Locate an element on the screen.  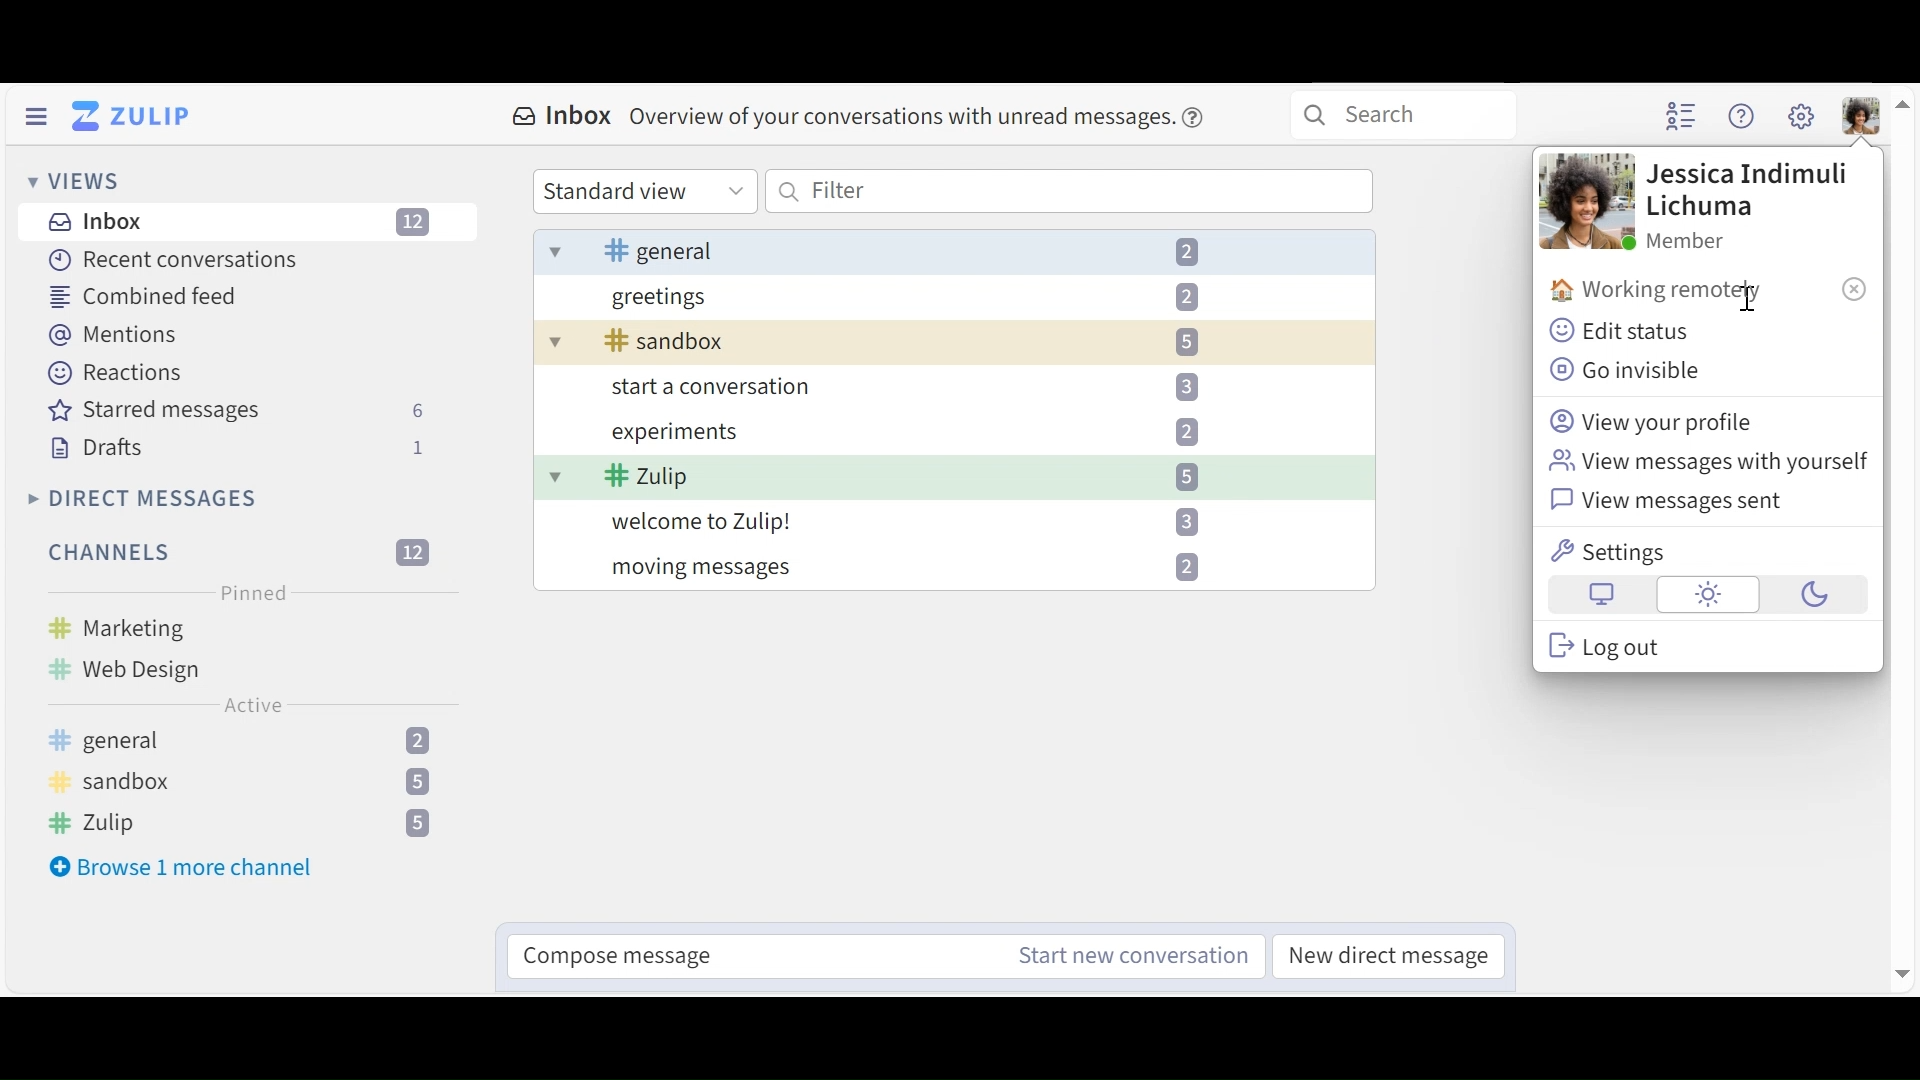
Hide Side Pane is located at coordinates (35, 116).